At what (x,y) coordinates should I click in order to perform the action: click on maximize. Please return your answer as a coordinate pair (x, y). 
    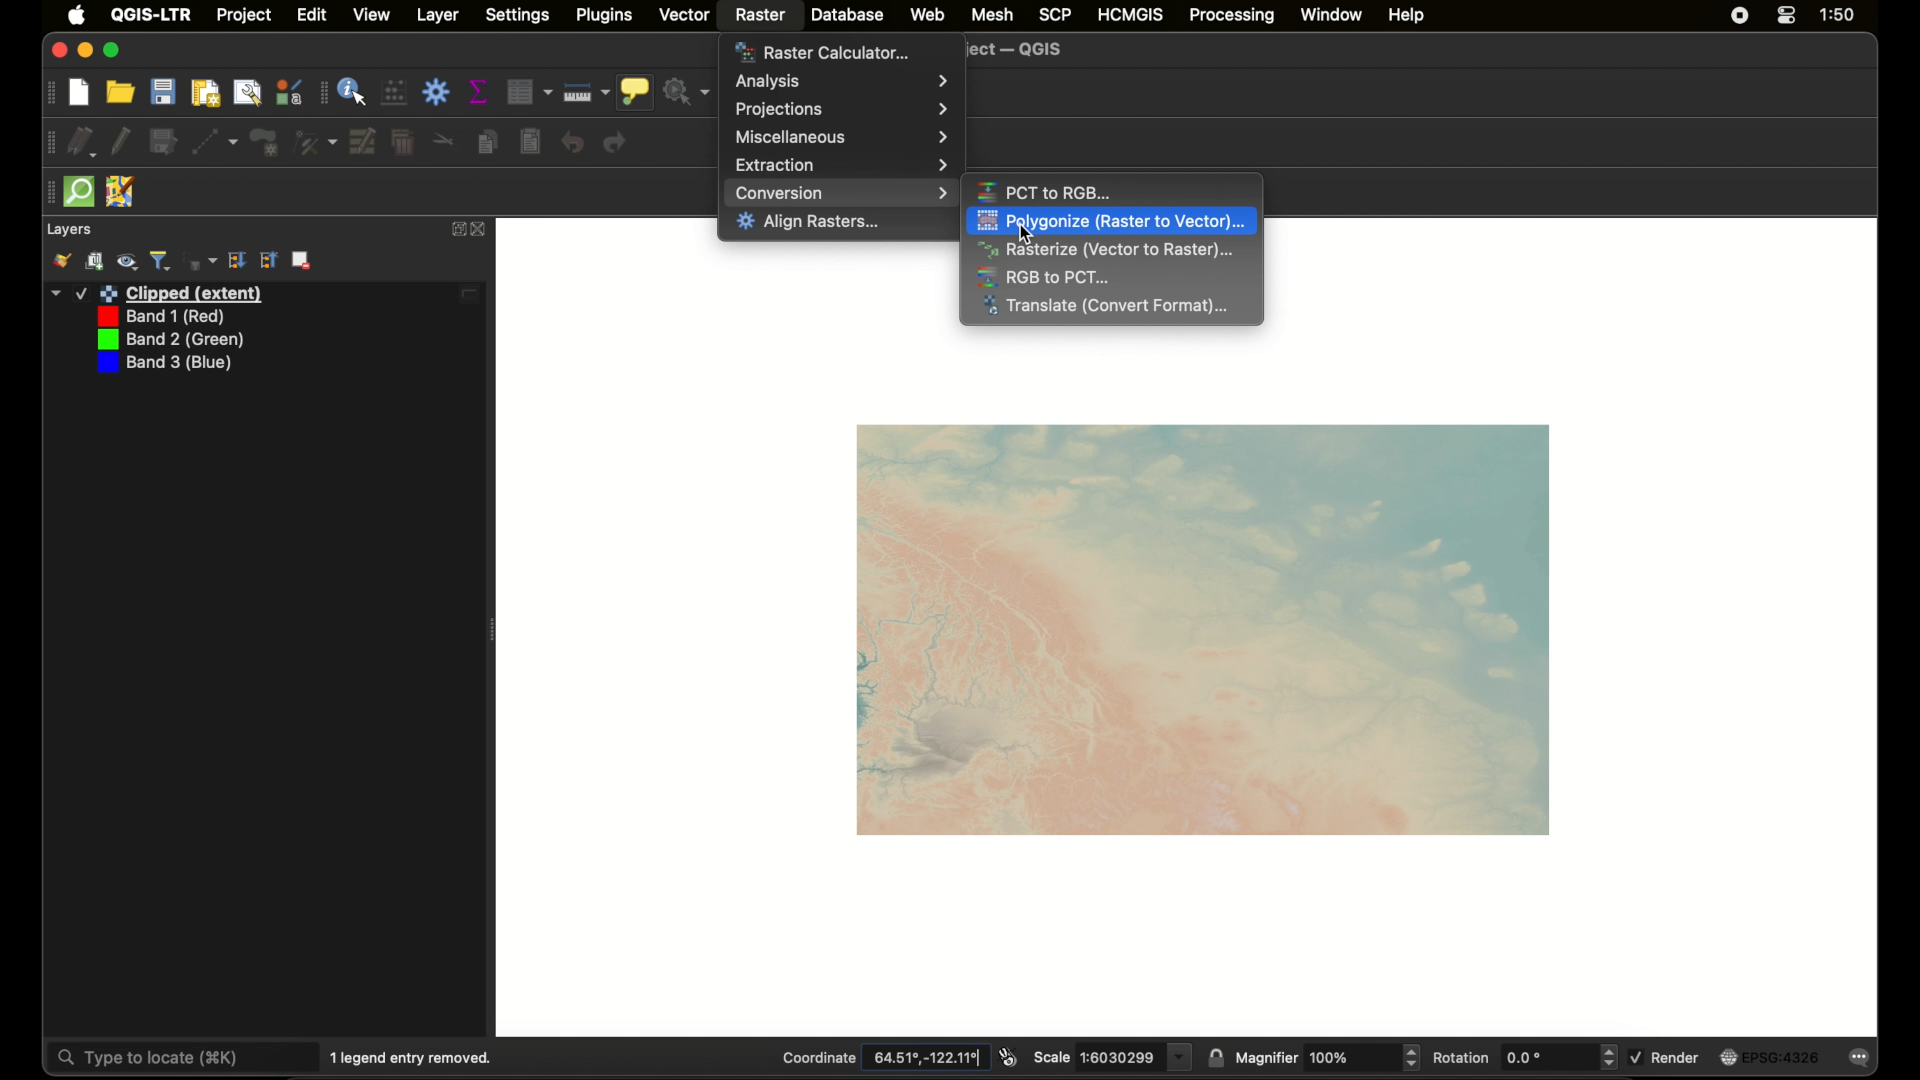
    Looking at the image, I should click on (114, 51).